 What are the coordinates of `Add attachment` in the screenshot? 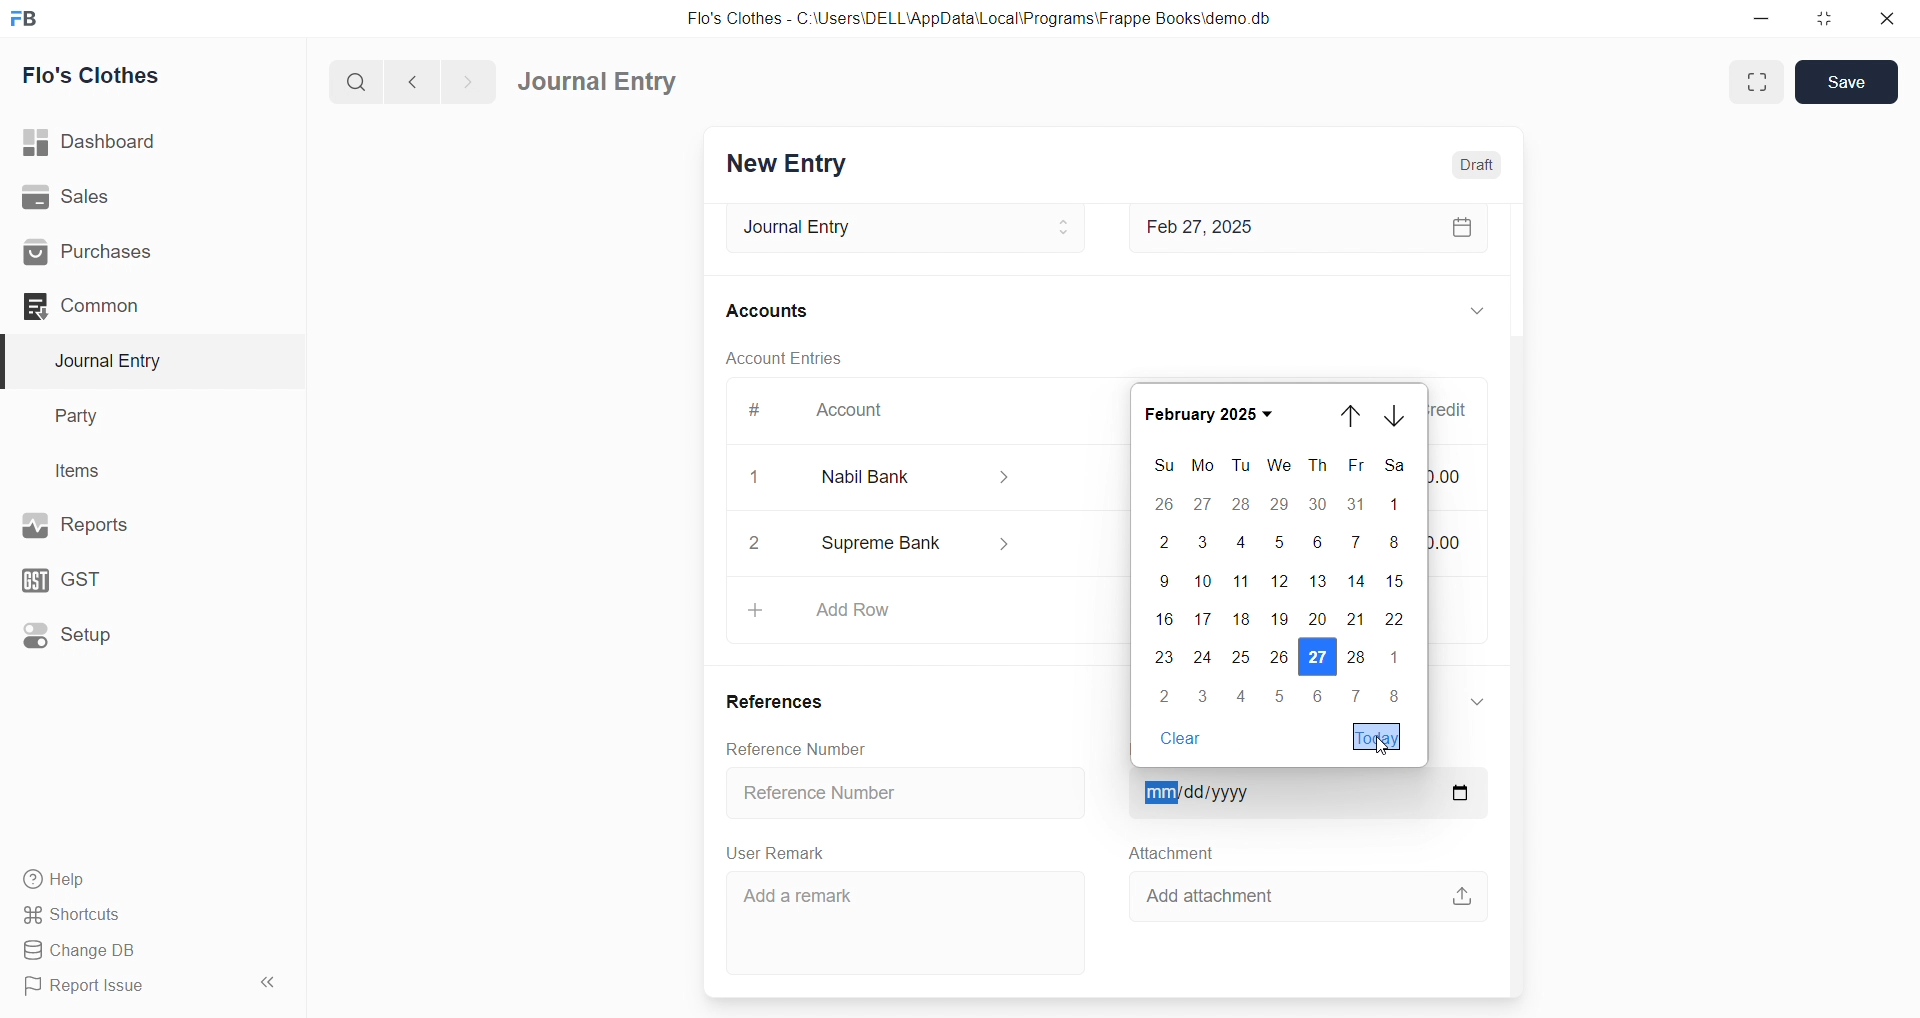 It's located at (1306, 894).